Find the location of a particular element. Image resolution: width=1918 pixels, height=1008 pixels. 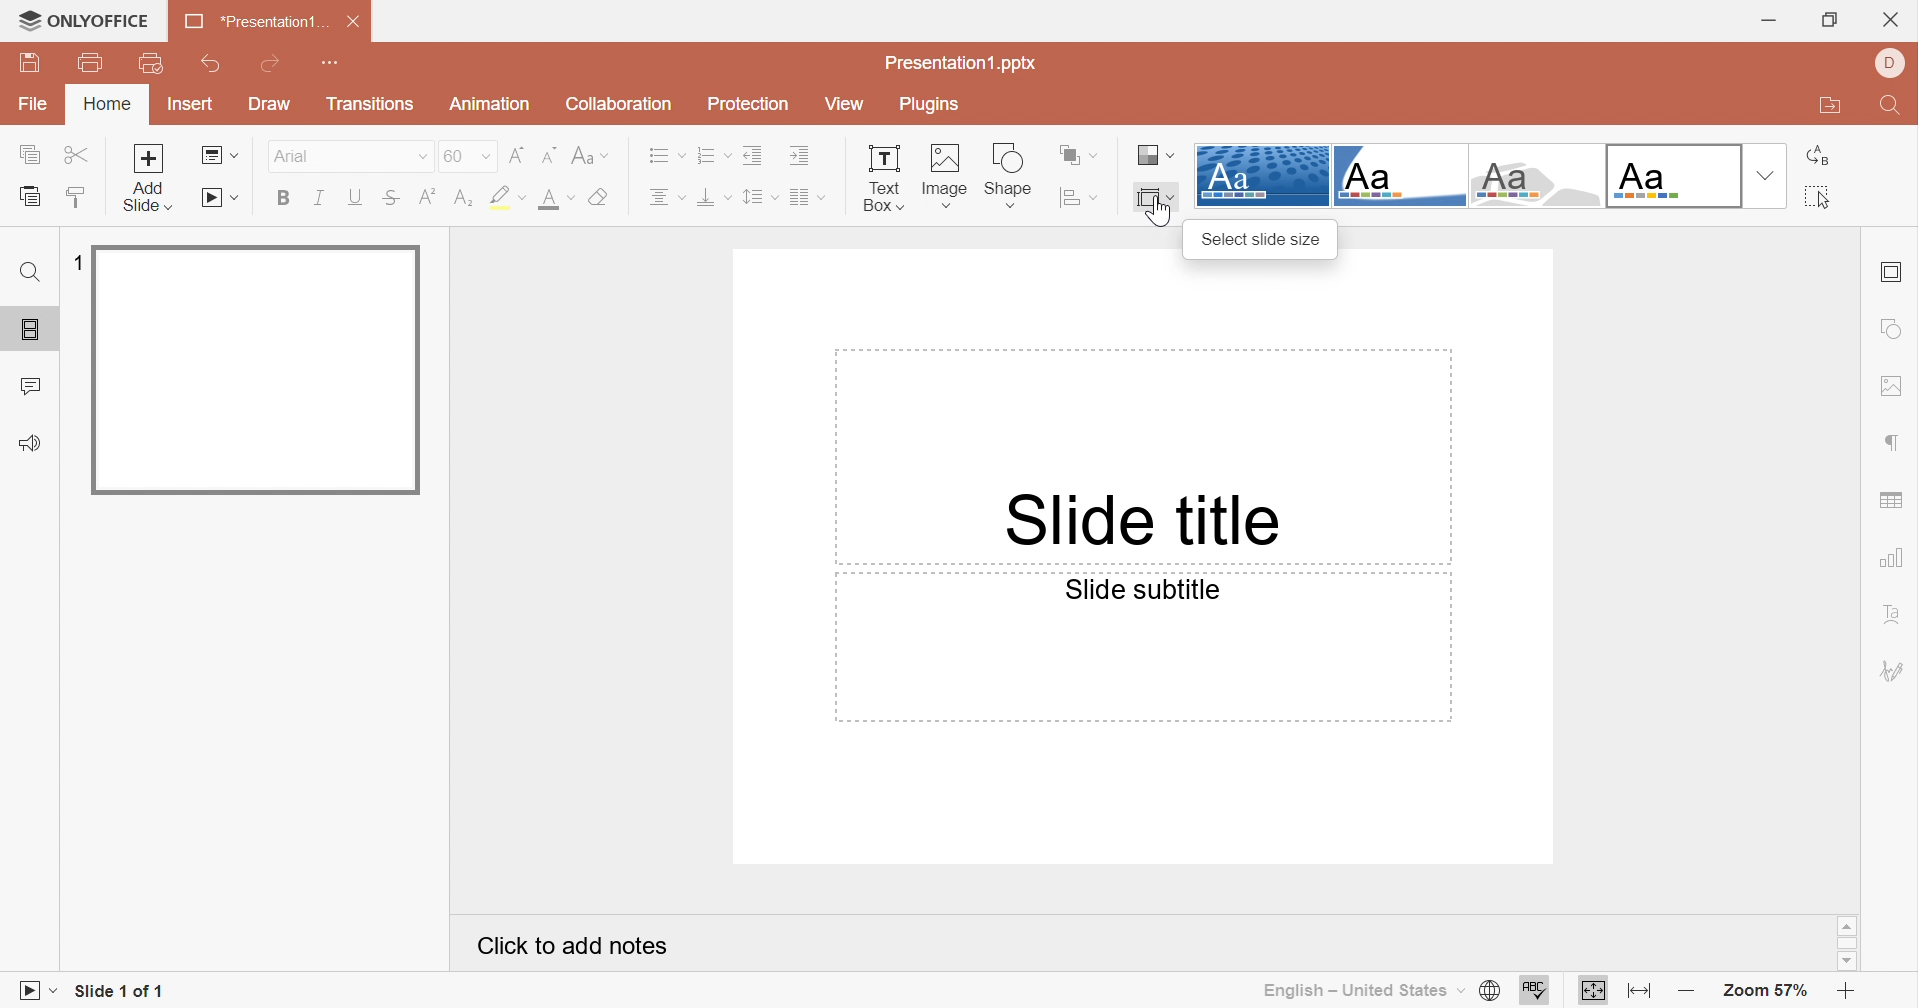

Dotted is located at coordinates (1261, 174).